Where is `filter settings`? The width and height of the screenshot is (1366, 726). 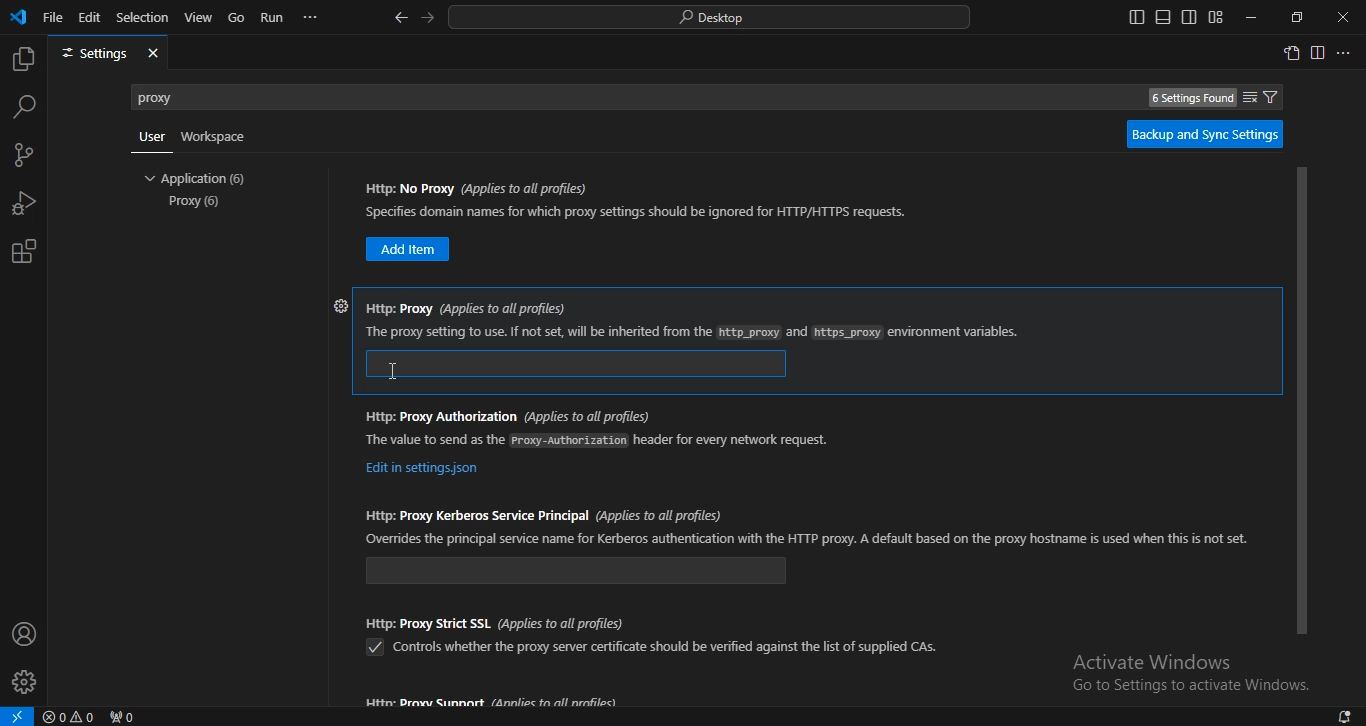
filter settings is located at coordinates (1275, 97).